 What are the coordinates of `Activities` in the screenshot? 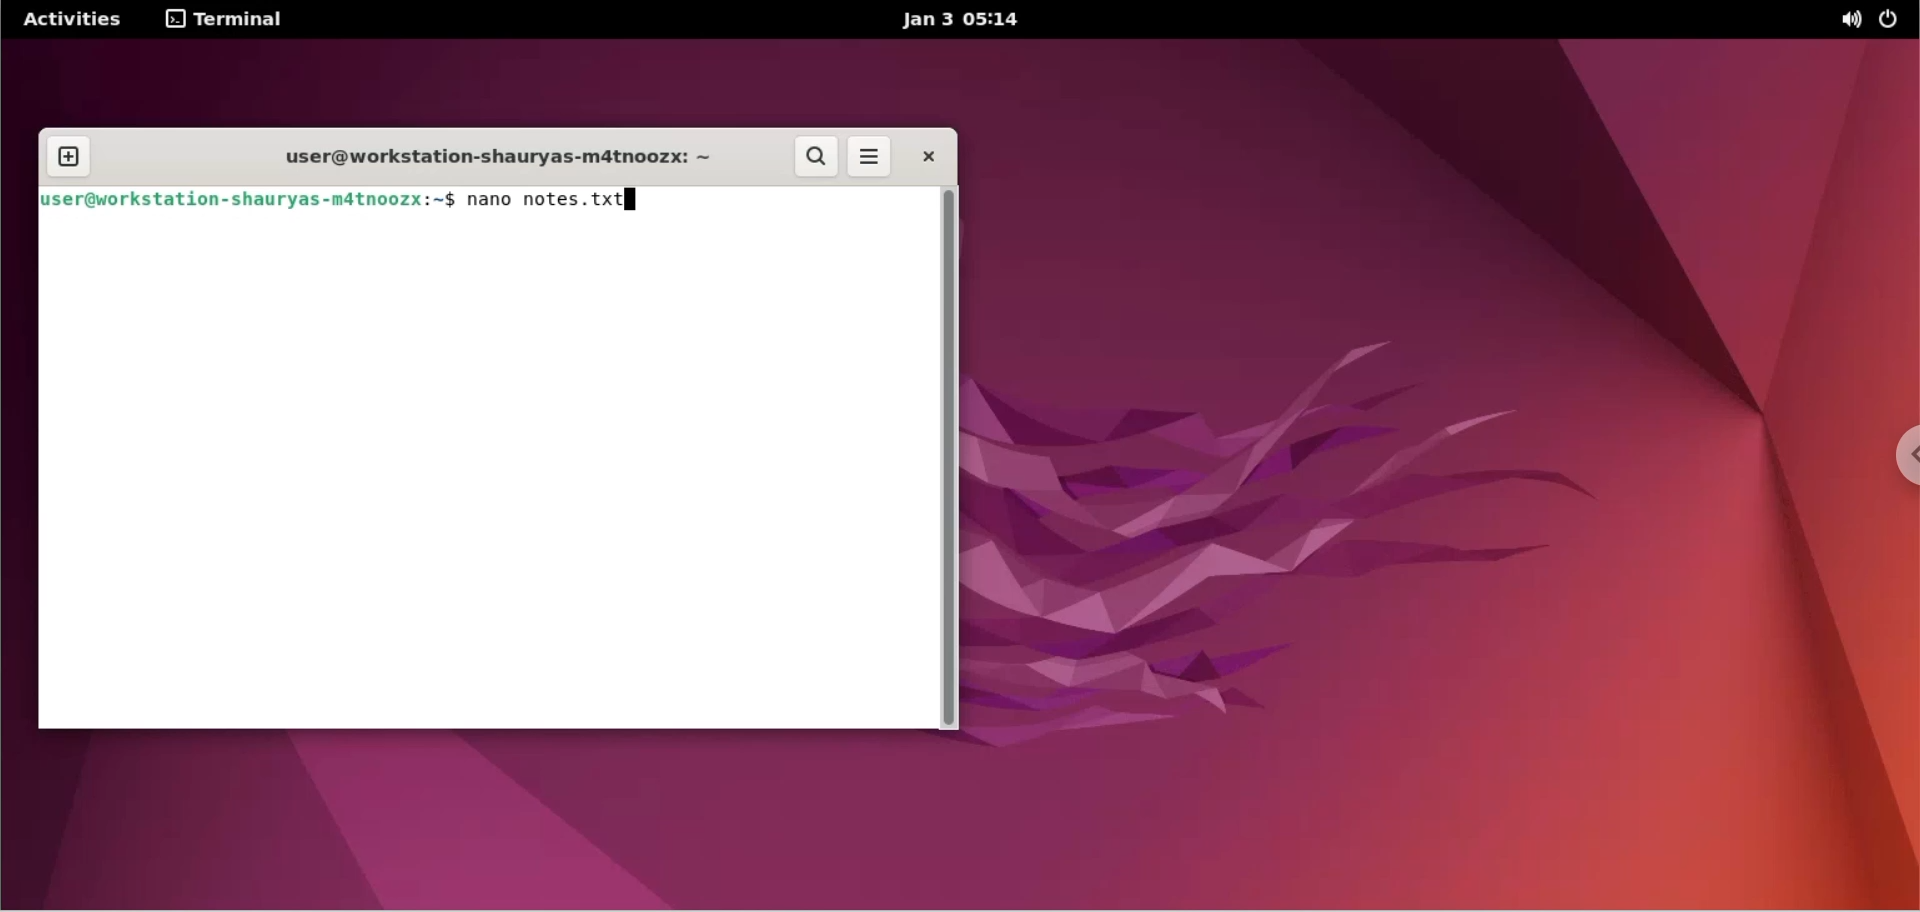 It's located at (73, 18).